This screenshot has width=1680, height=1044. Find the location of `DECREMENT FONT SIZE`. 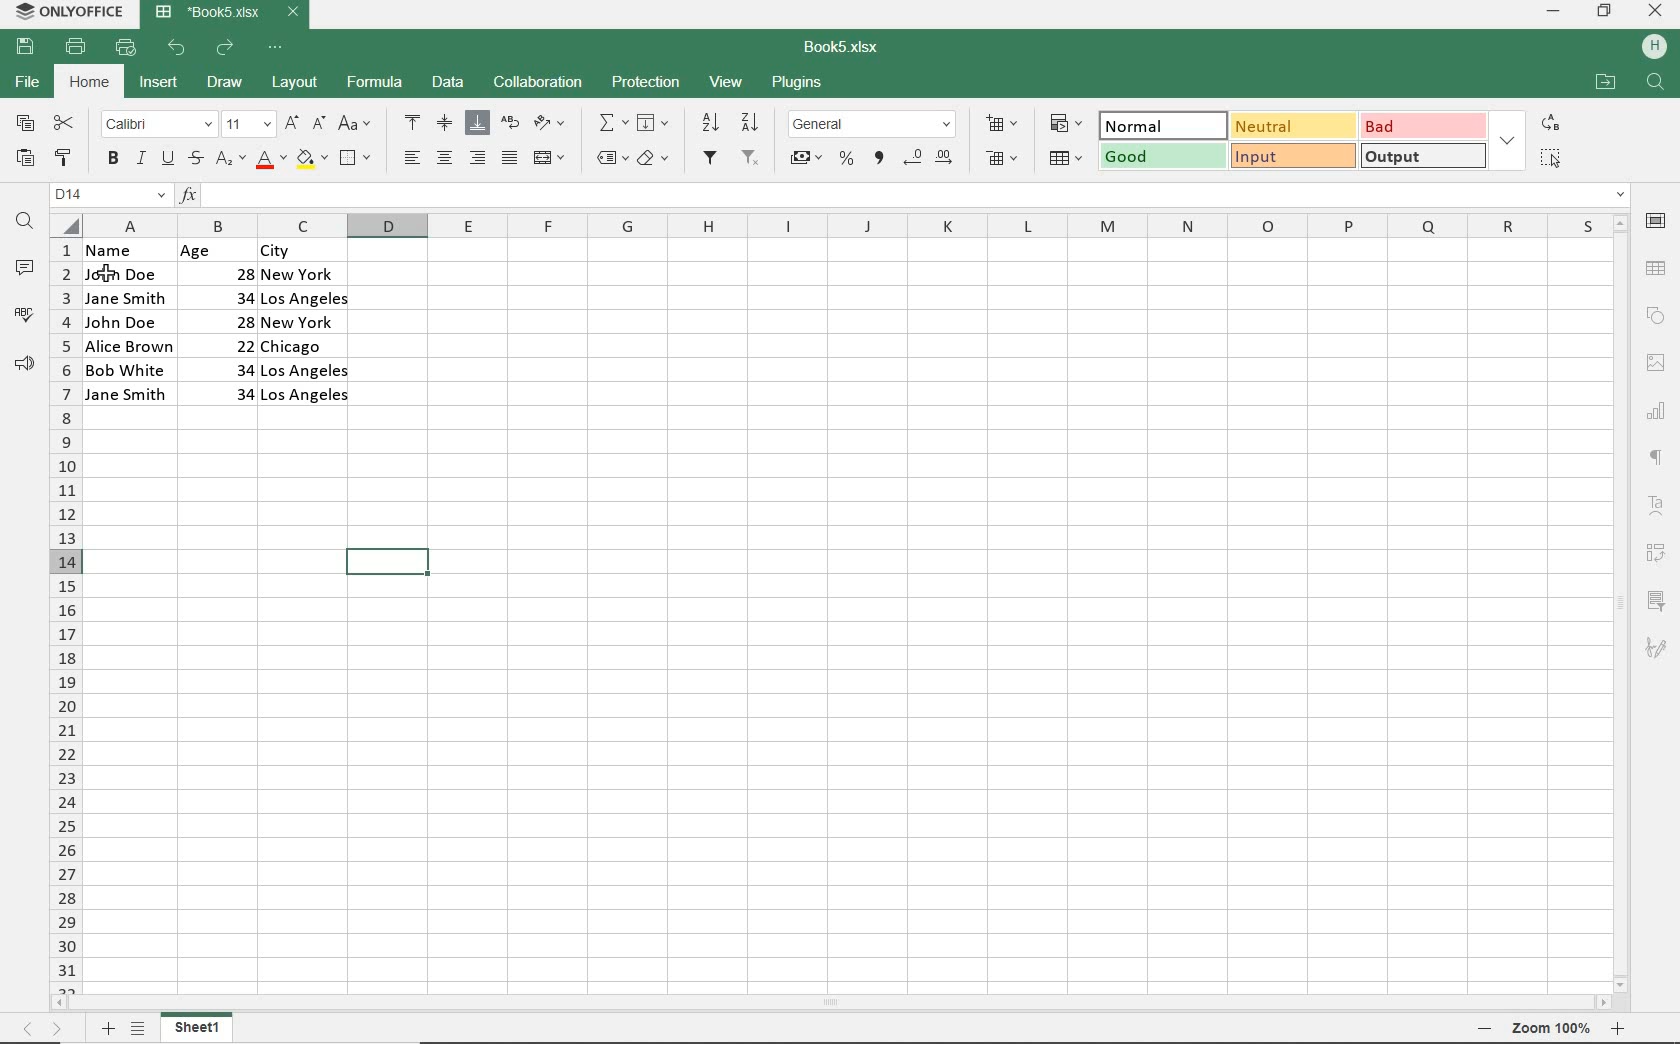

DECREMENT FONT SIZE is located at coordinates (319, 122).